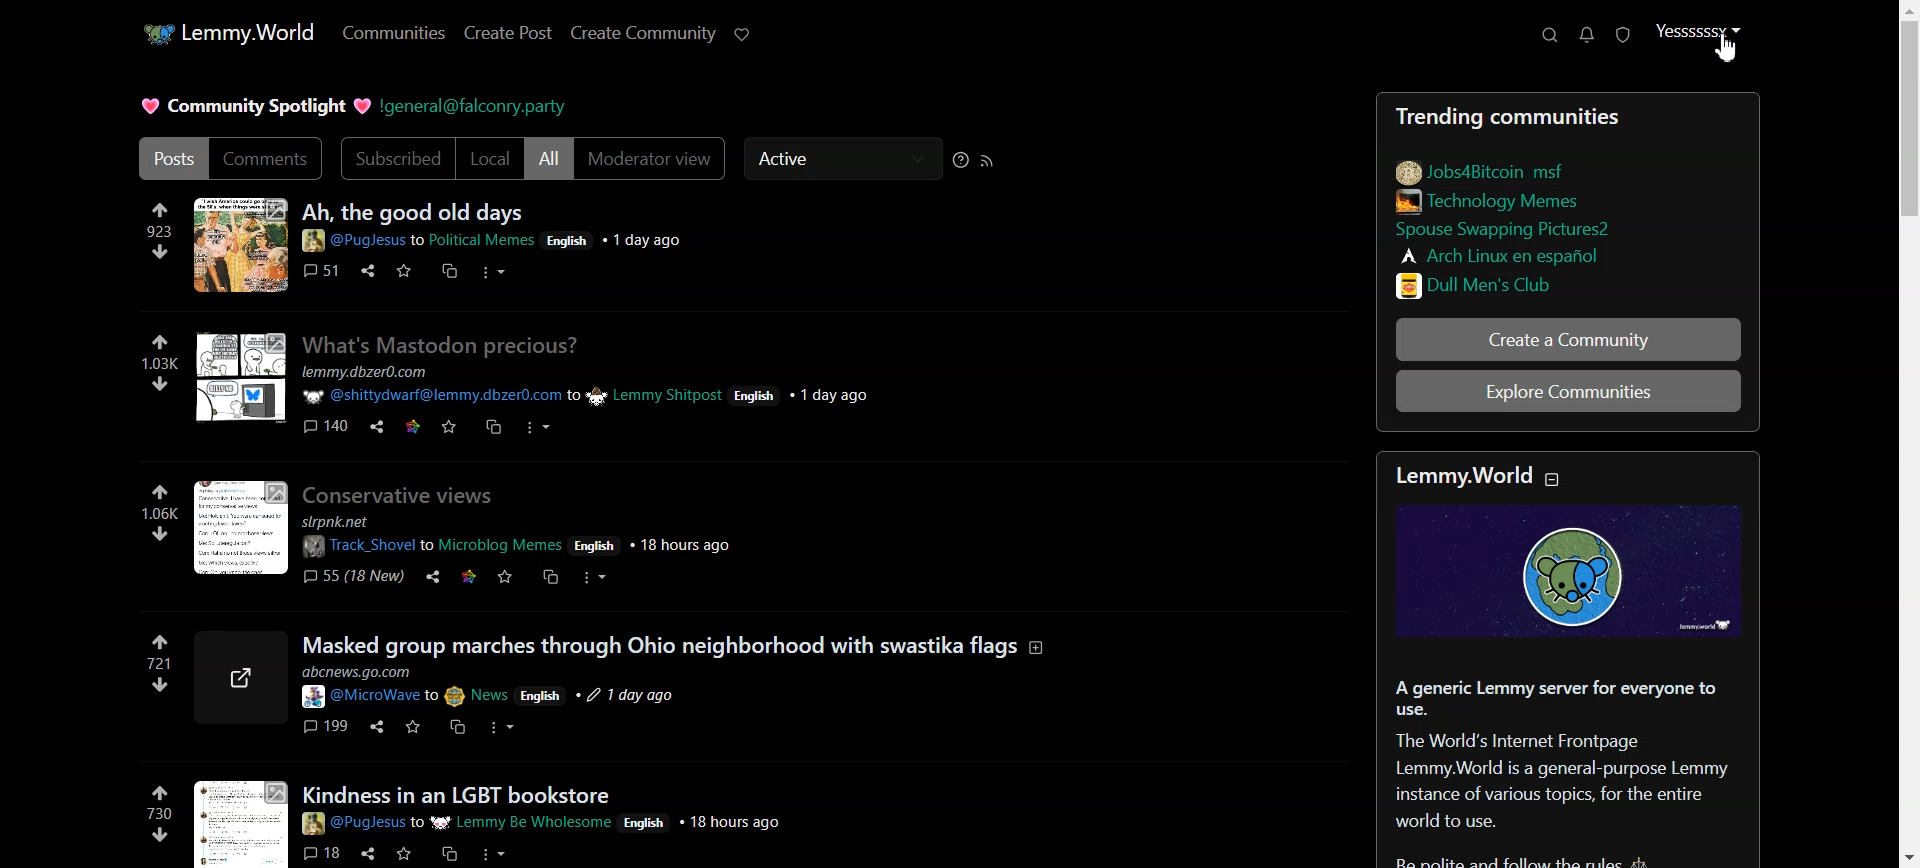 The height and width of the screenshot is (868, 1920). I want to click on link, so click(1485, 284).